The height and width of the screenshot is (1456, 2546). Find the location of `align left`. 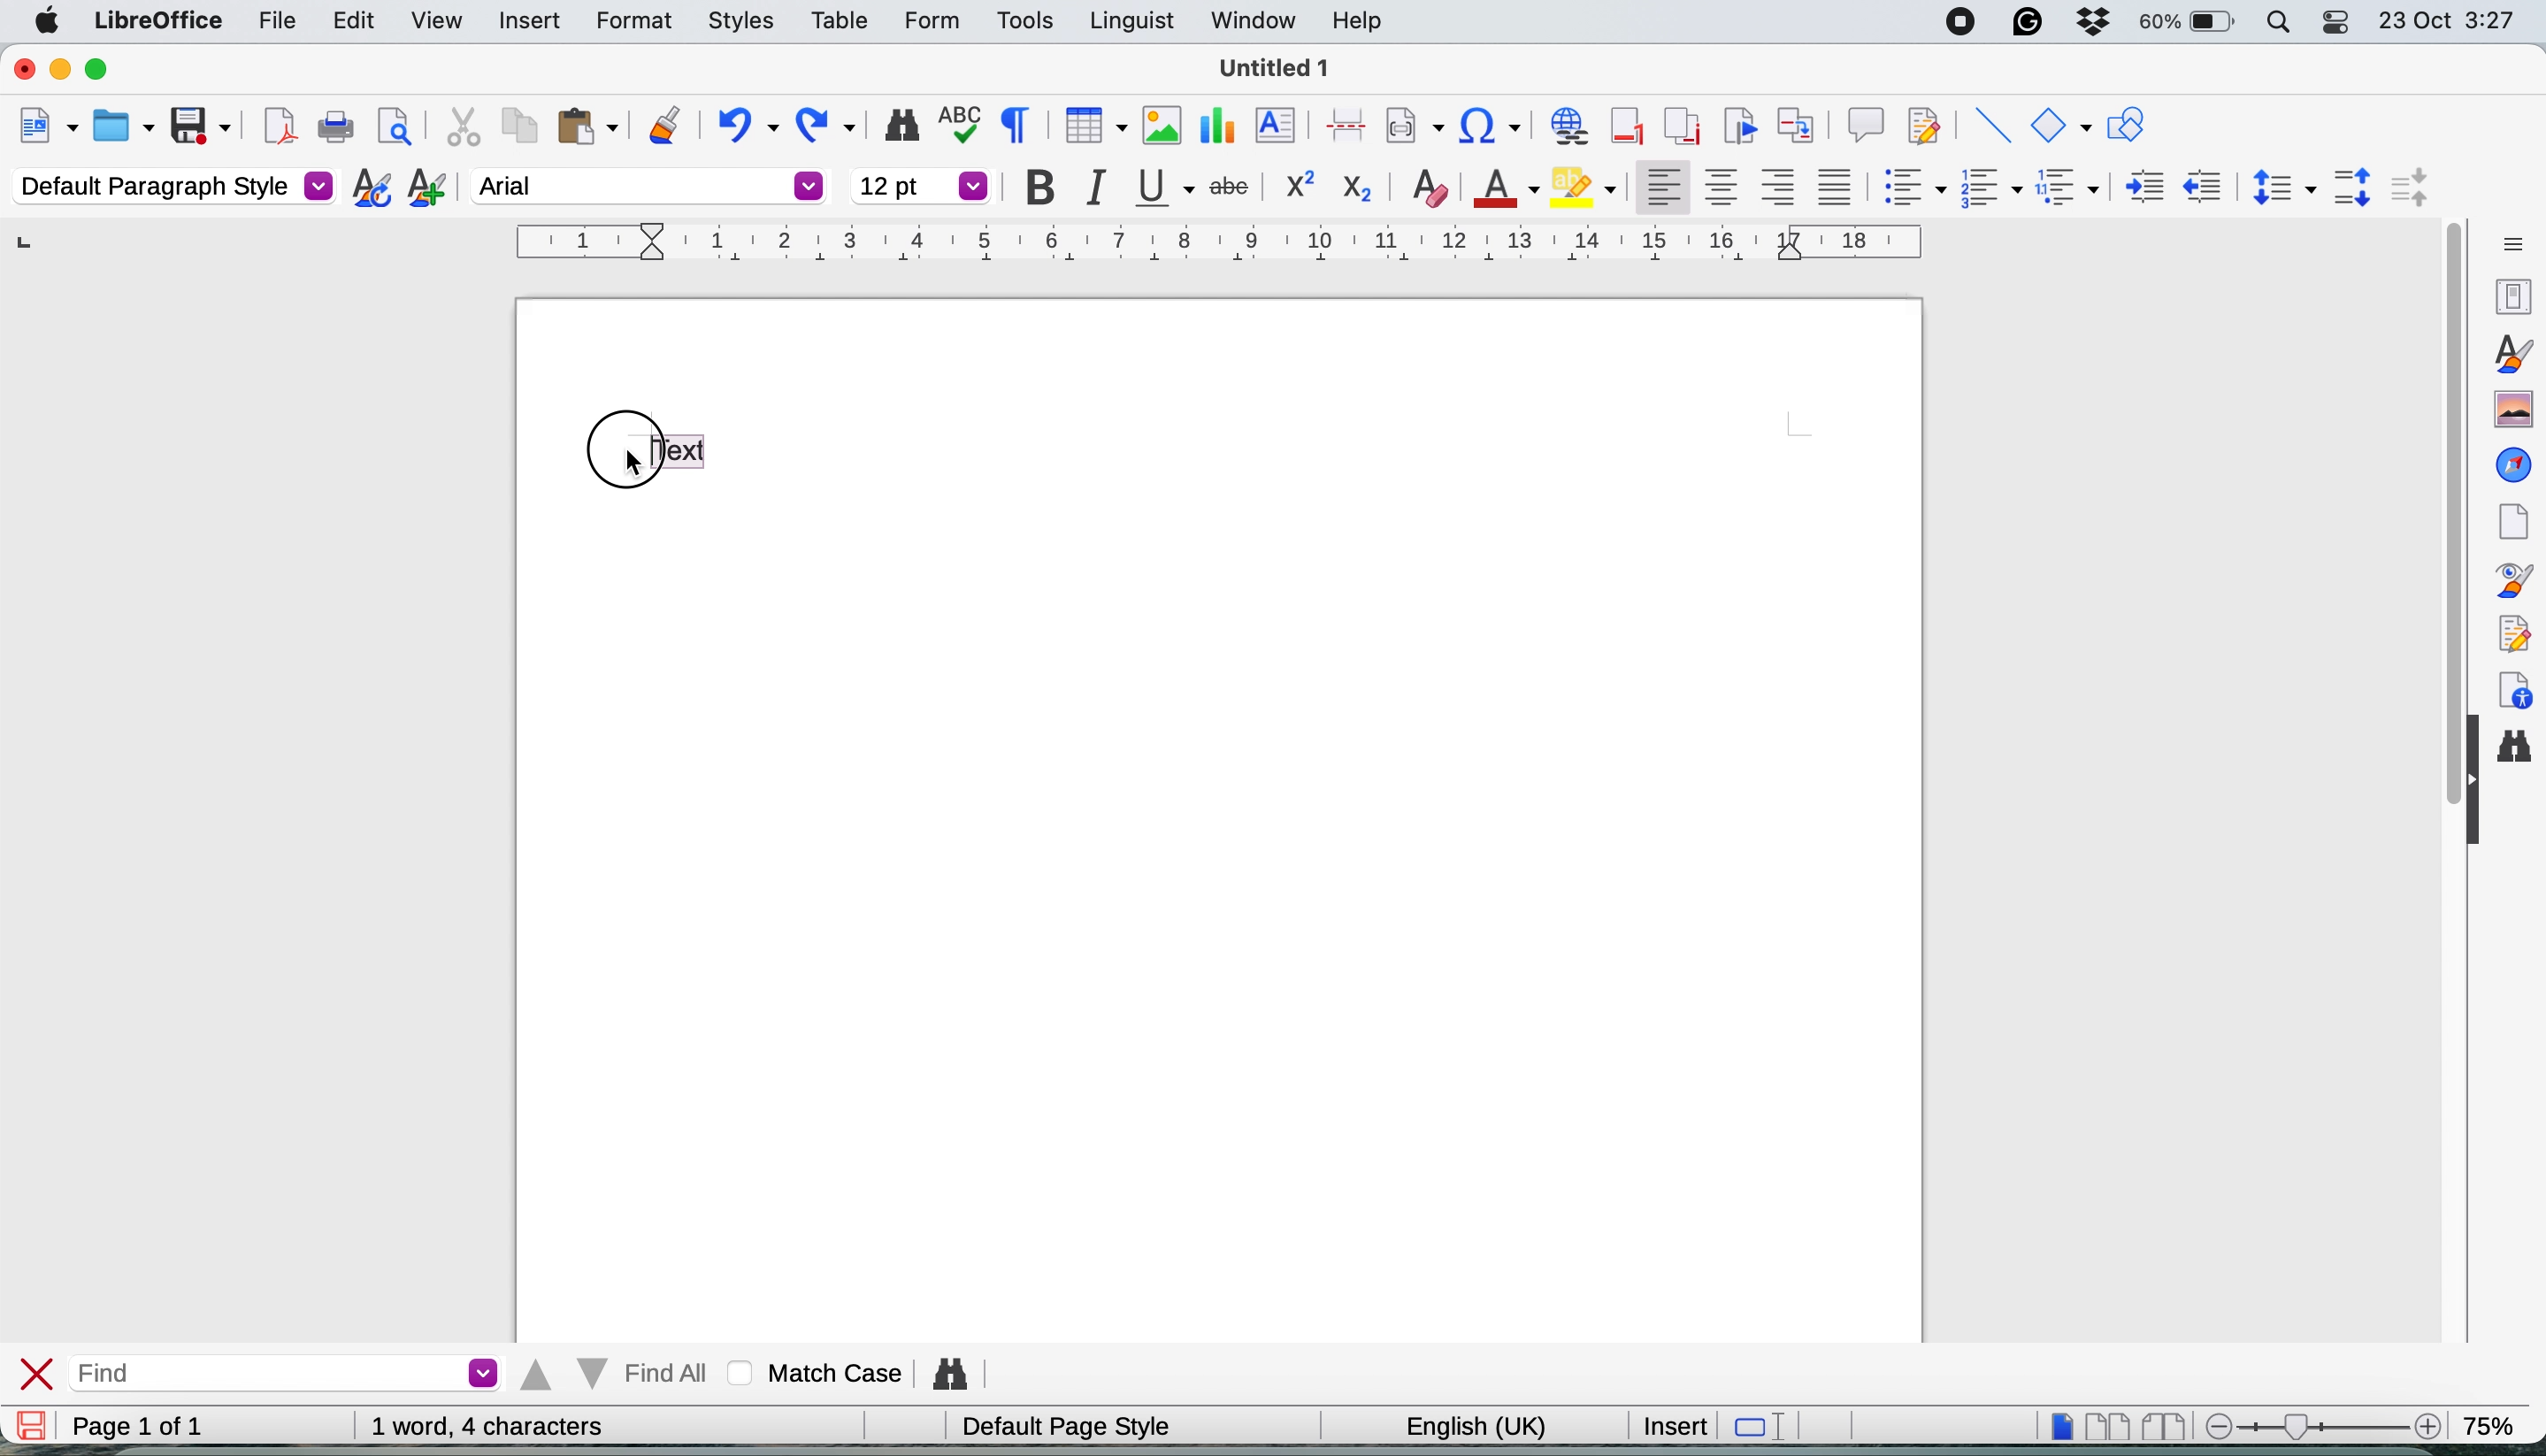

align left is located at coordinates (1658, 188).